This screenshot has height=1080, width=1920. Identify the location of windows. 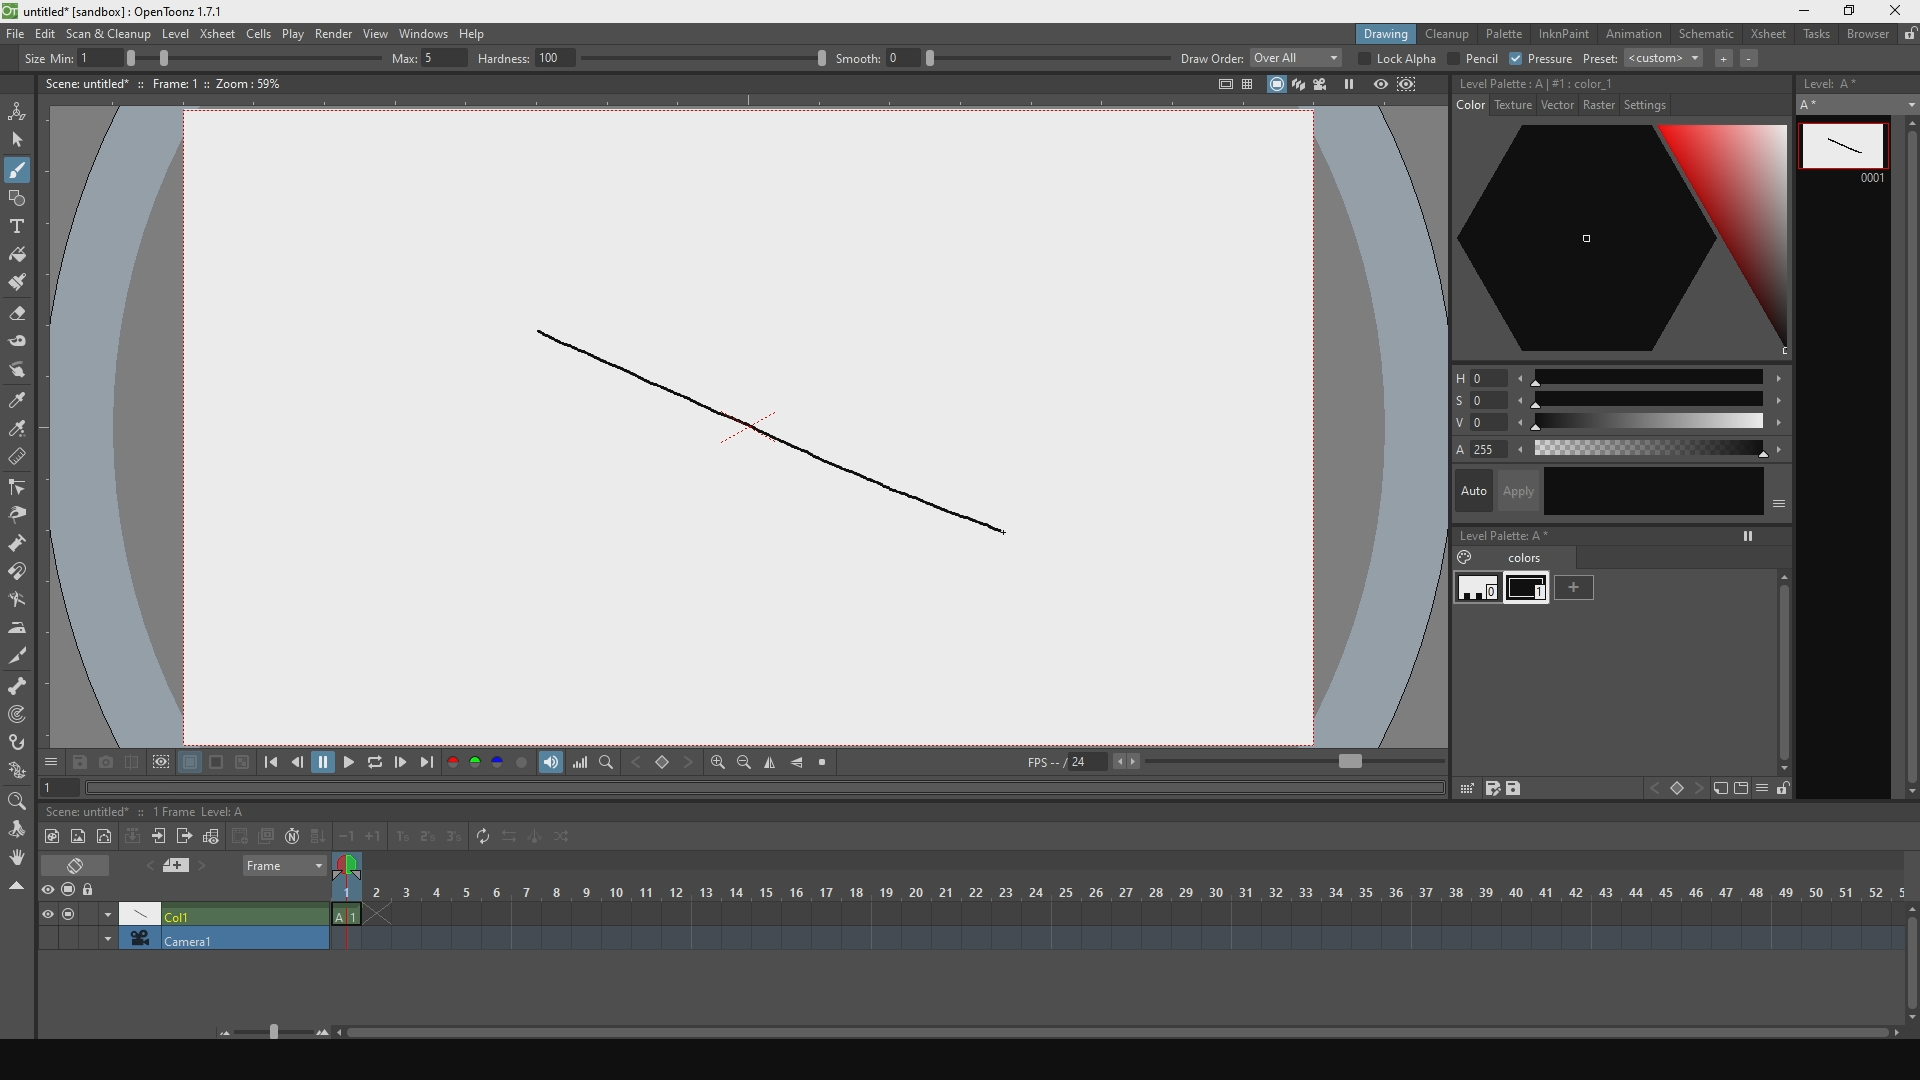
(422, 30).